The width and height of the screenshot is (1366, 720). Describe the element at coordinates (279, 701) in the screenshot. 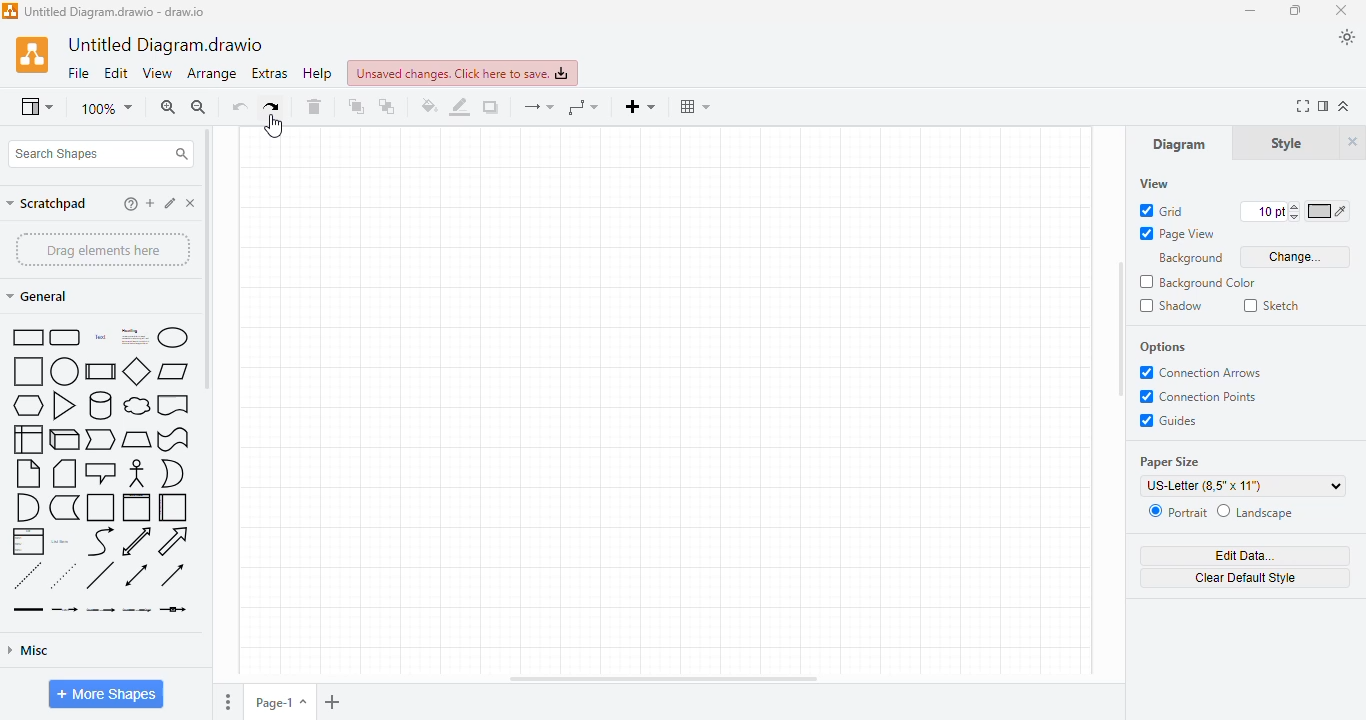

I see `page-1` at that location.